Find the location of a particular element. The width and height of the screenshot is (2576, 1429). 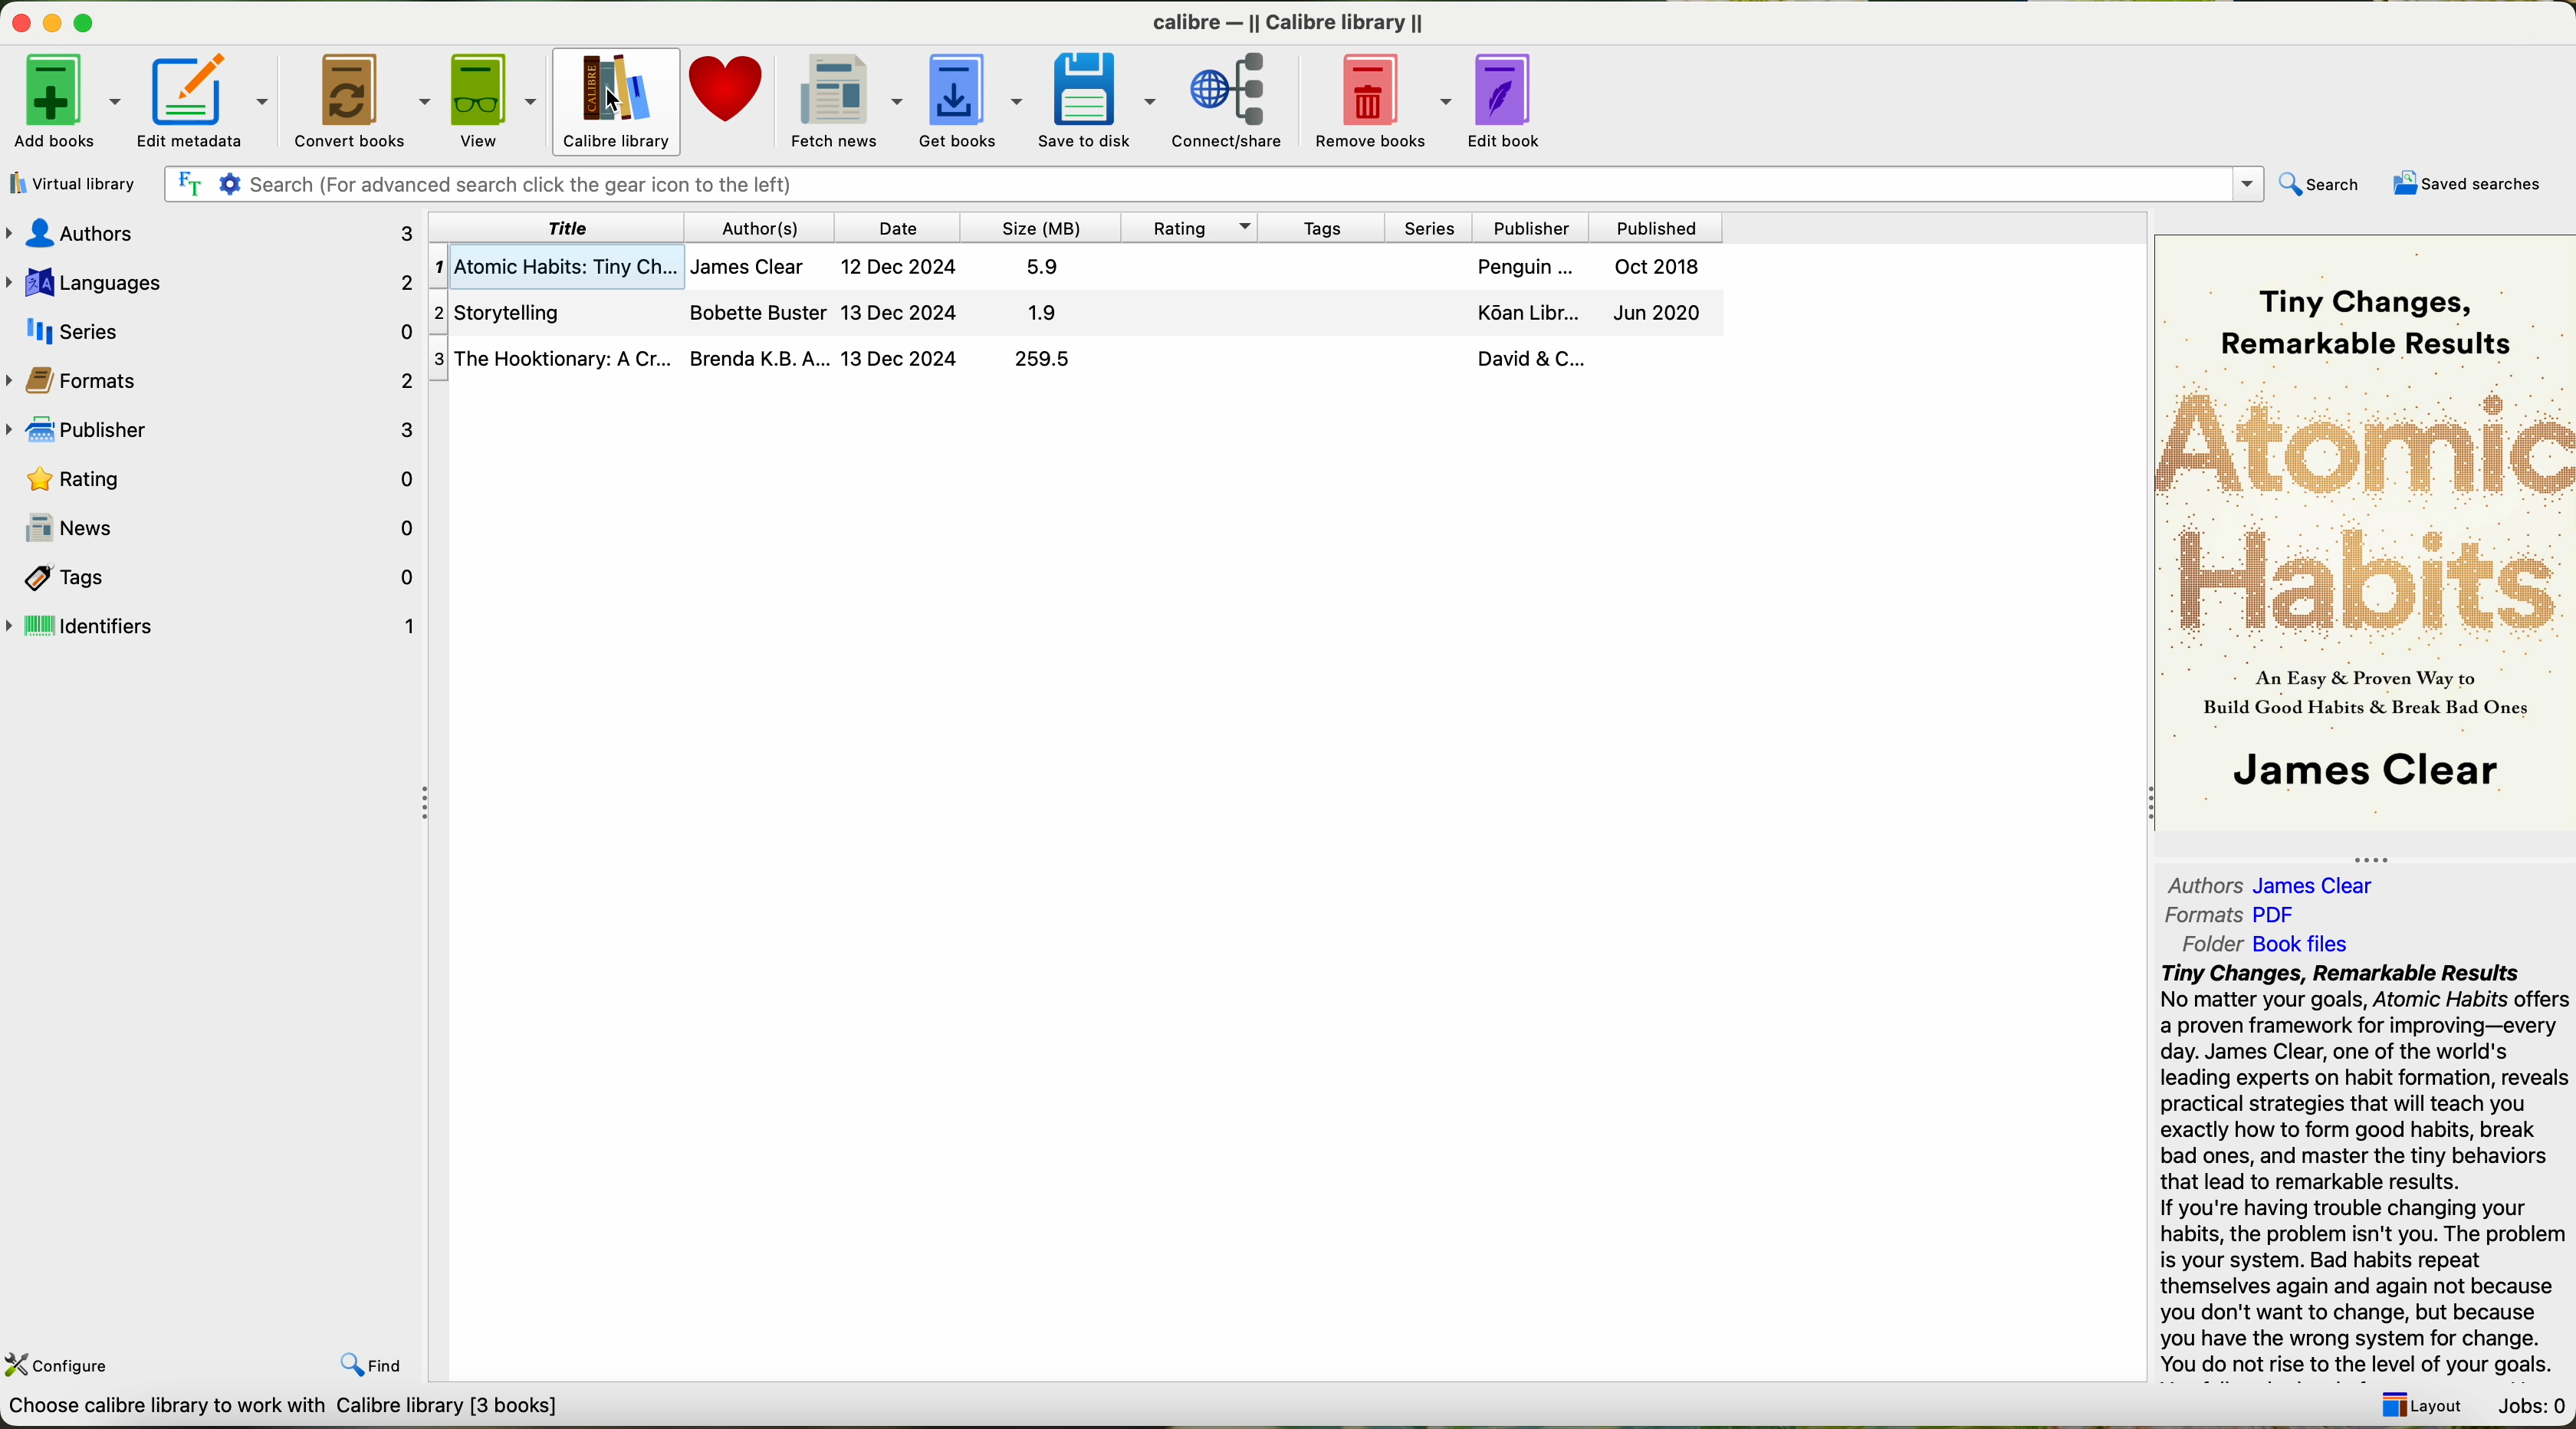

calibre — || Calibre library || is located at coordinates (1294, 21).